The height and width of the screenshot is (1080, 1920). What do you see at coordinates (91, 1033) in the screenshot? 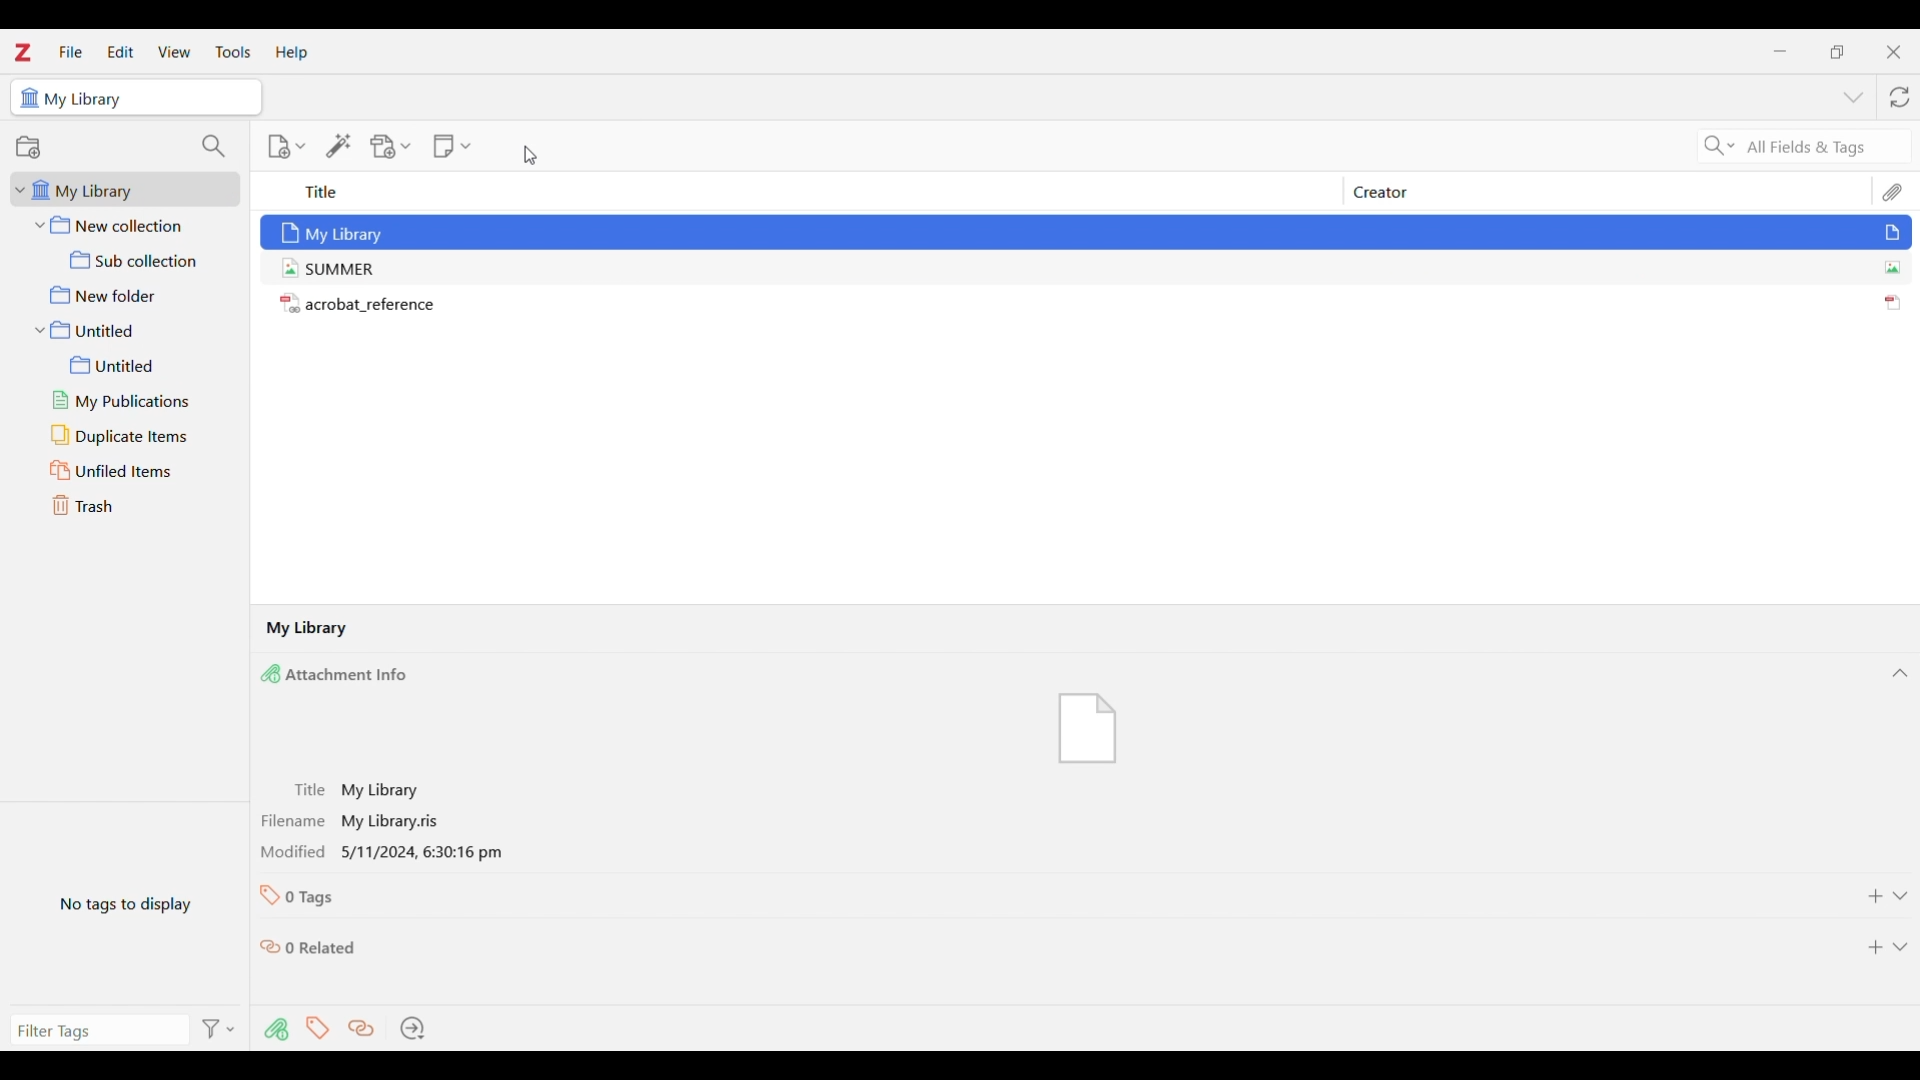
I see `Type filter tags` at bounding box center [91, 1033].